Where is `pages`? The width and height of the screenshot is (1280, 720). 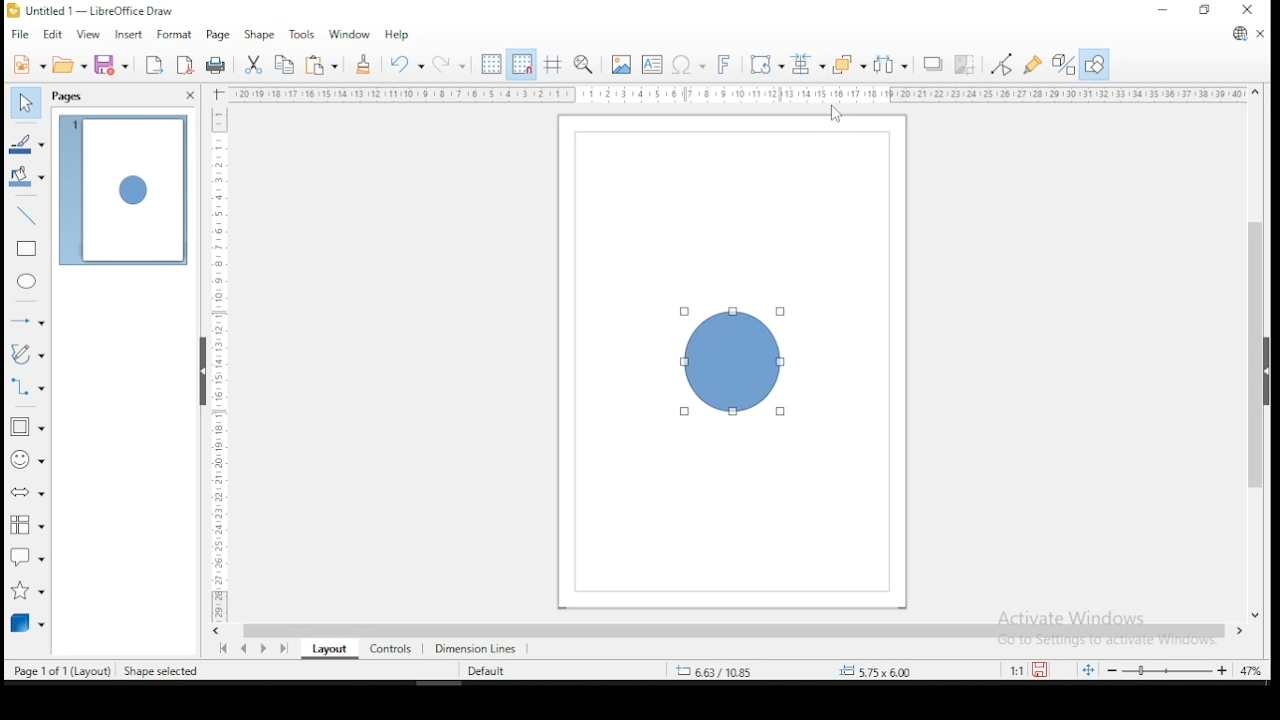 pages is located at coordinates (70, 97).